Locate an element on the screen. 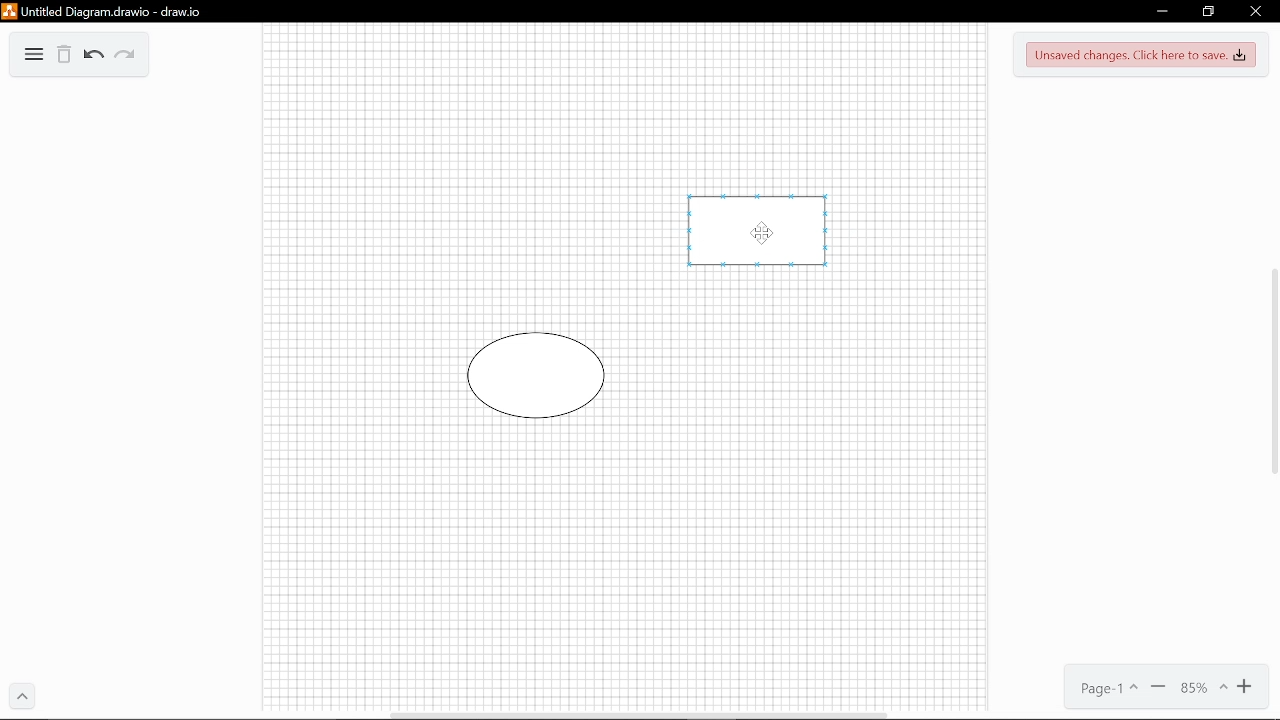 Image resolution: width=1280 pixels, height=720 pixels. Close is located at coordinates (1255, 12).